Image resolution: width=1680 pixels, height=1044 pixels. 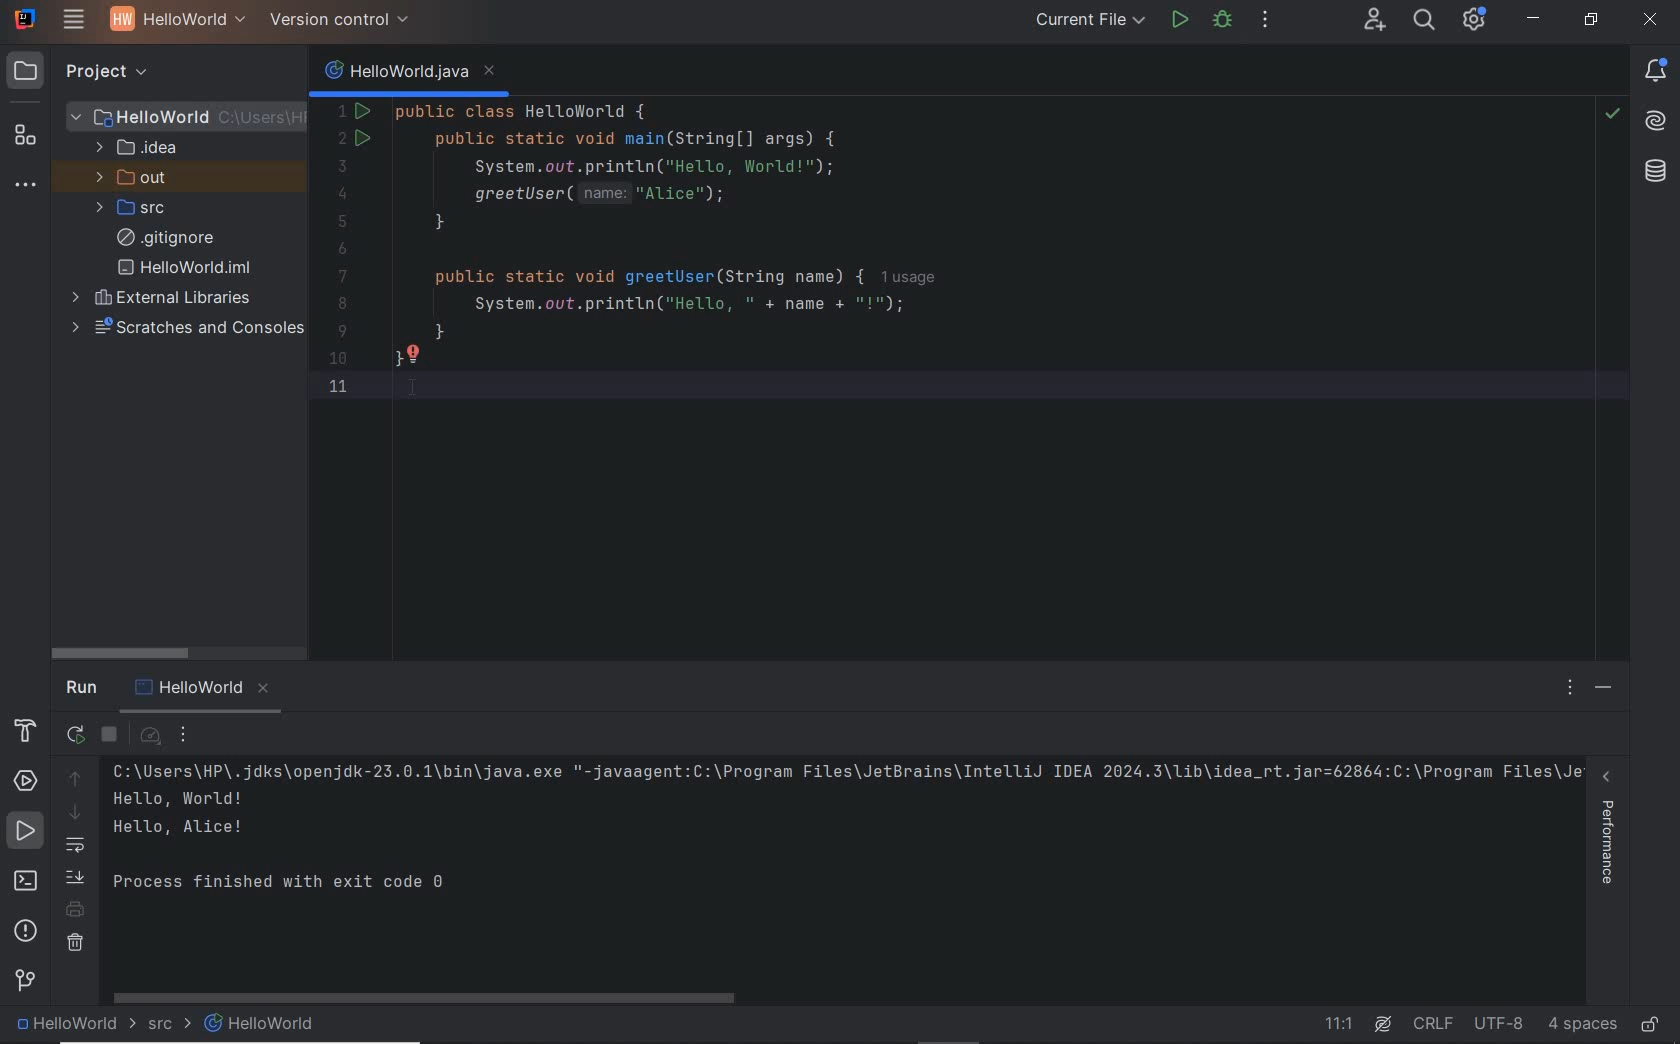 I want to click on current file, so click(x=1088, y=19).